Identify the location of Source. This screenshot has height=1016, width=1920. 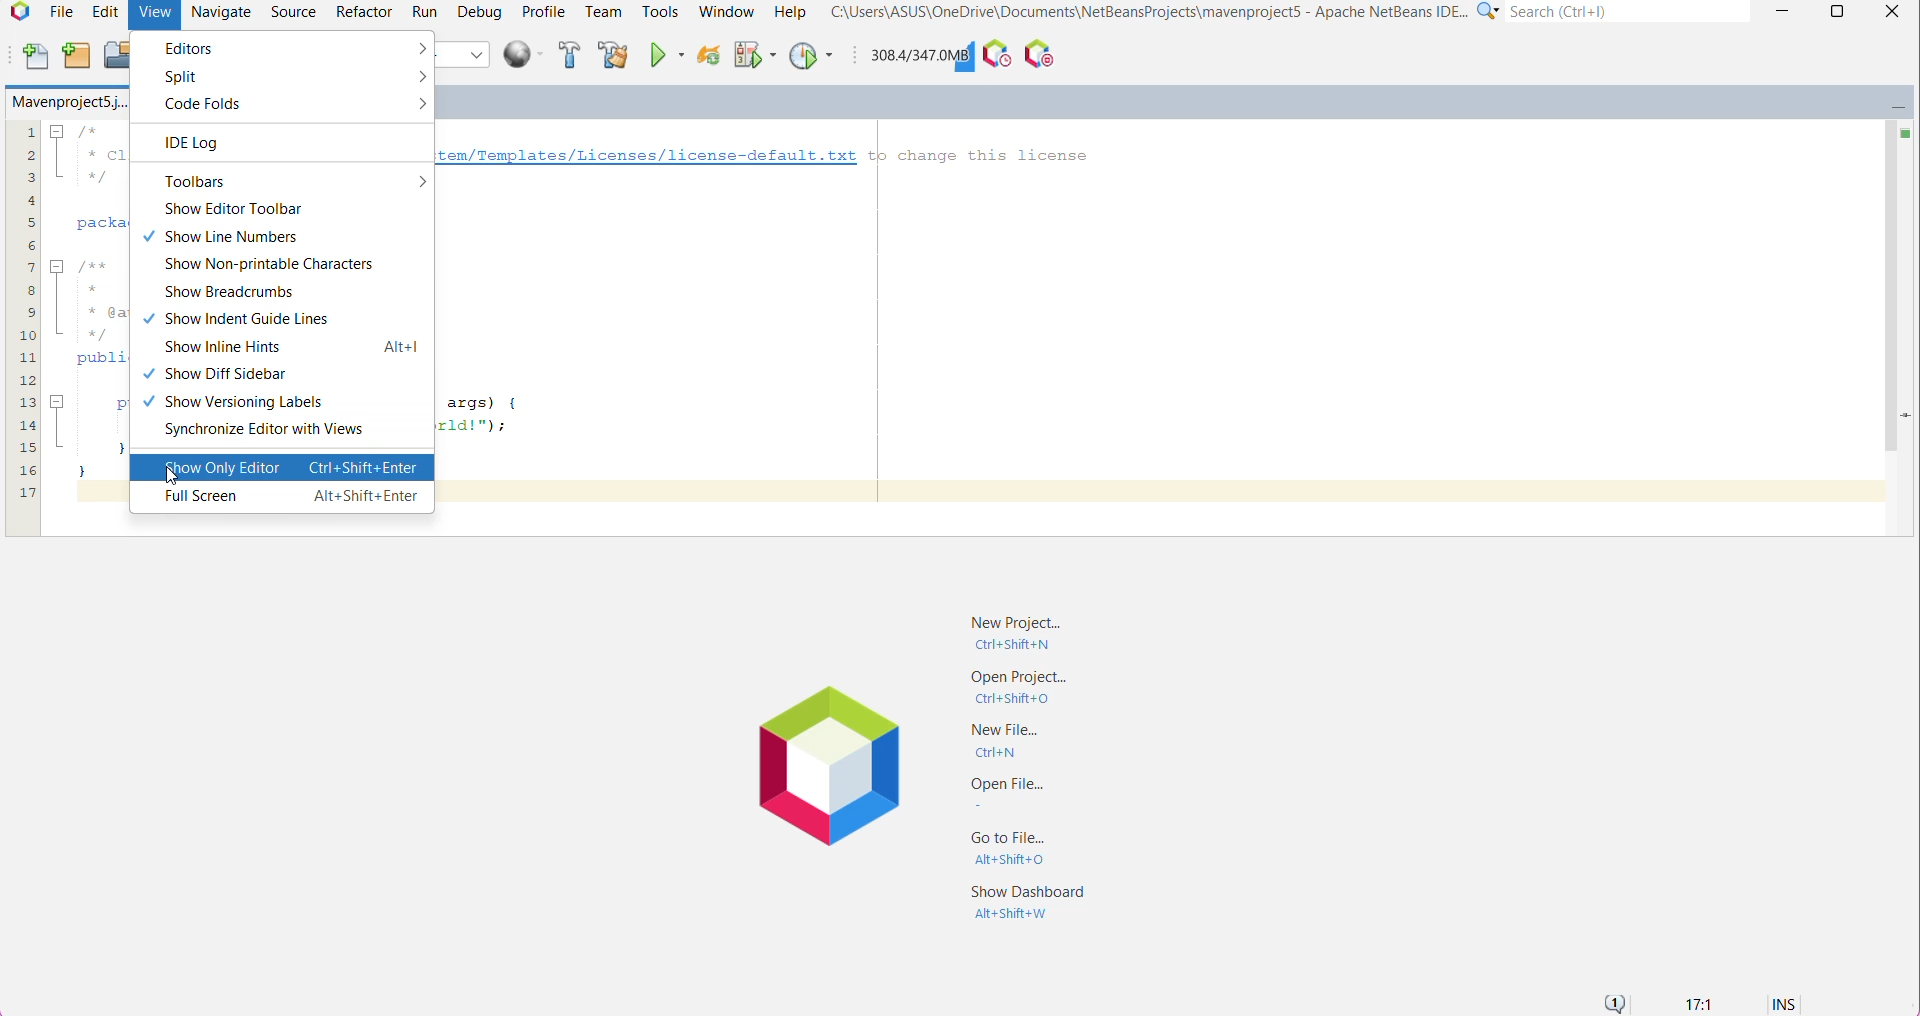
(294, 13).